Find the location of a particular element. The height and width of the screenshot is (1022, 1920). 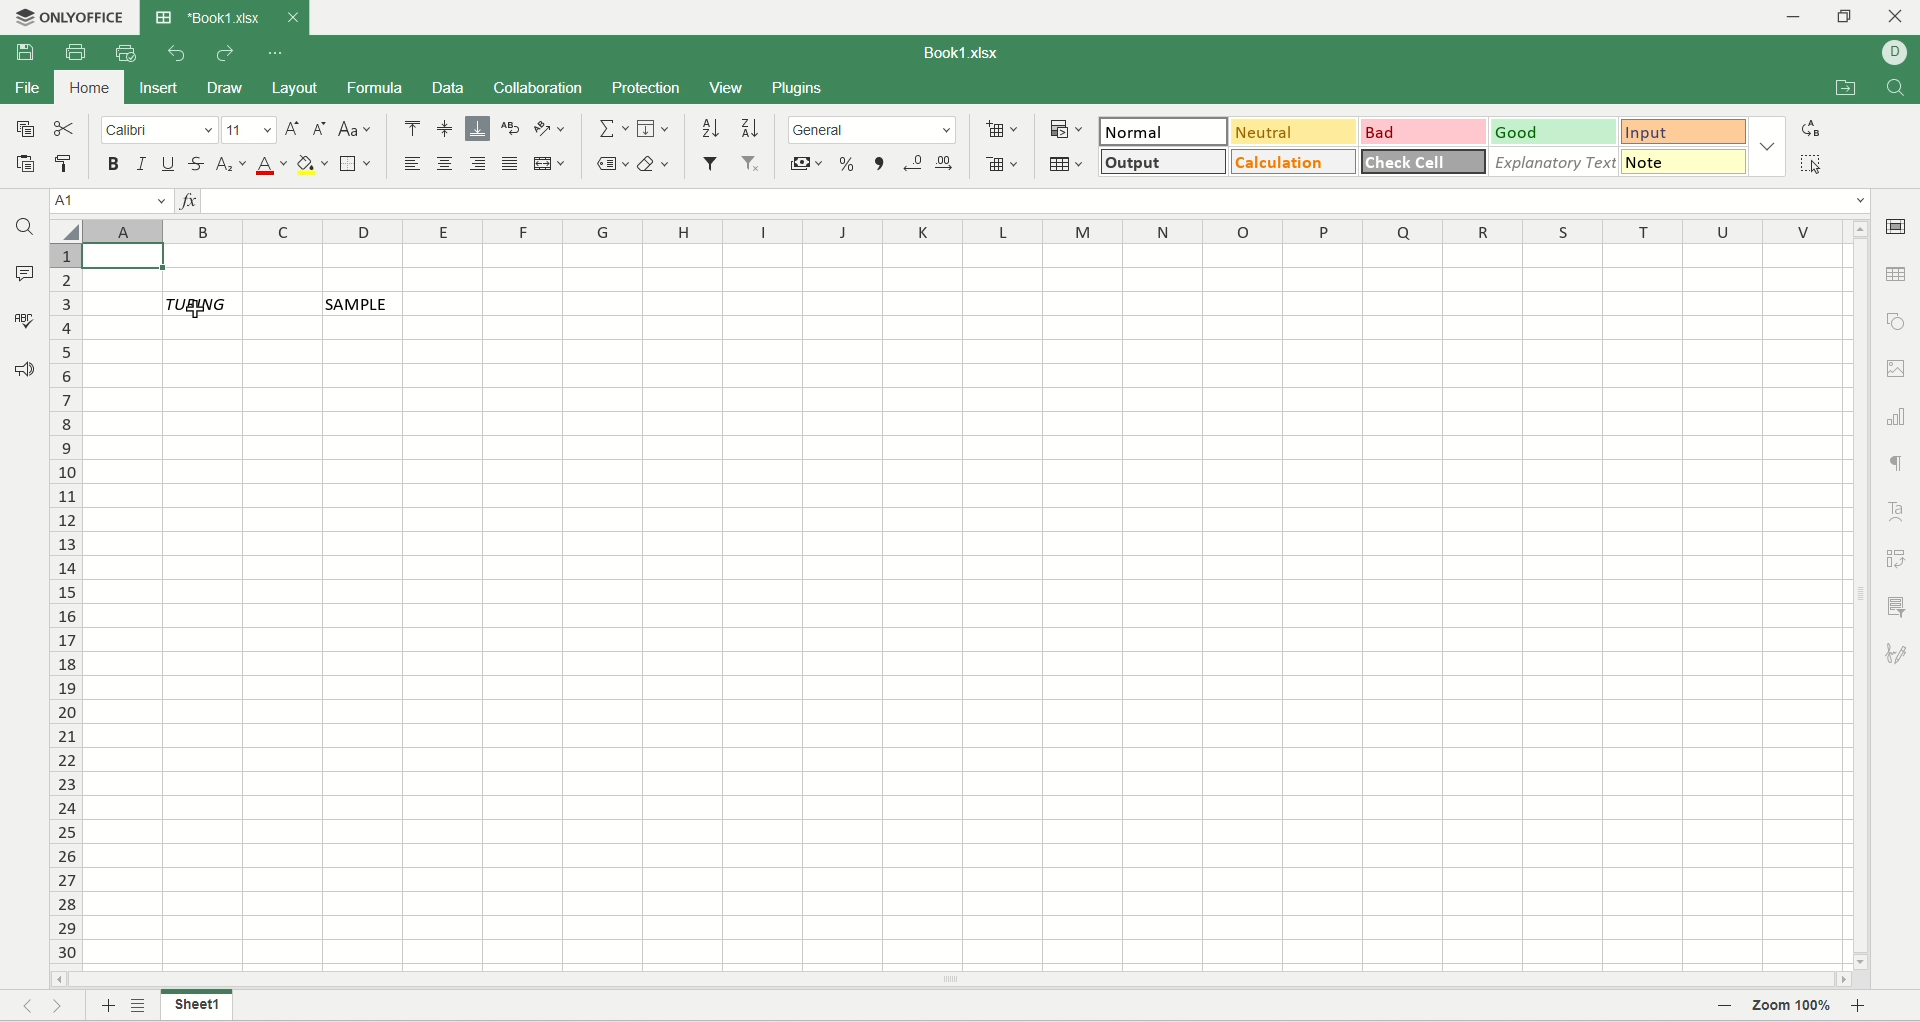

print is located at coordinates (80, 51).